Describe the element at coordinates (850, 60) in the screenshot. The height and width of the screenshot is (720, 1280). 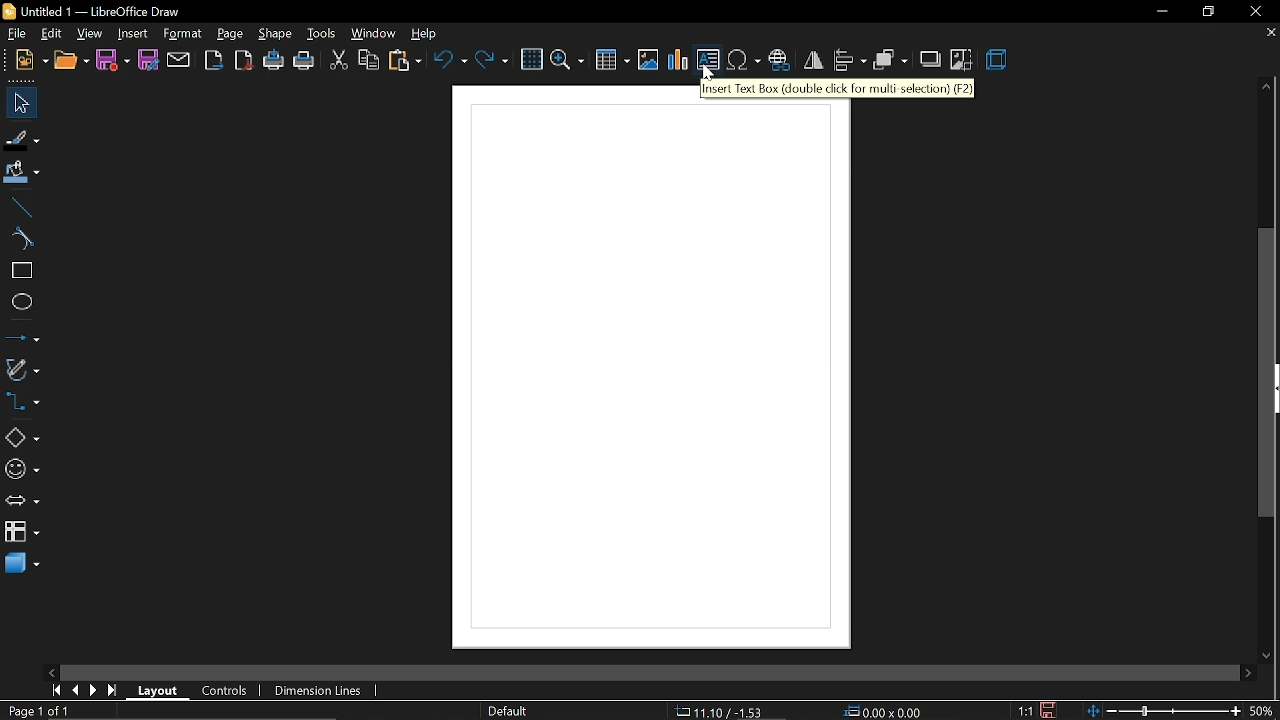
I see `align` at that location.